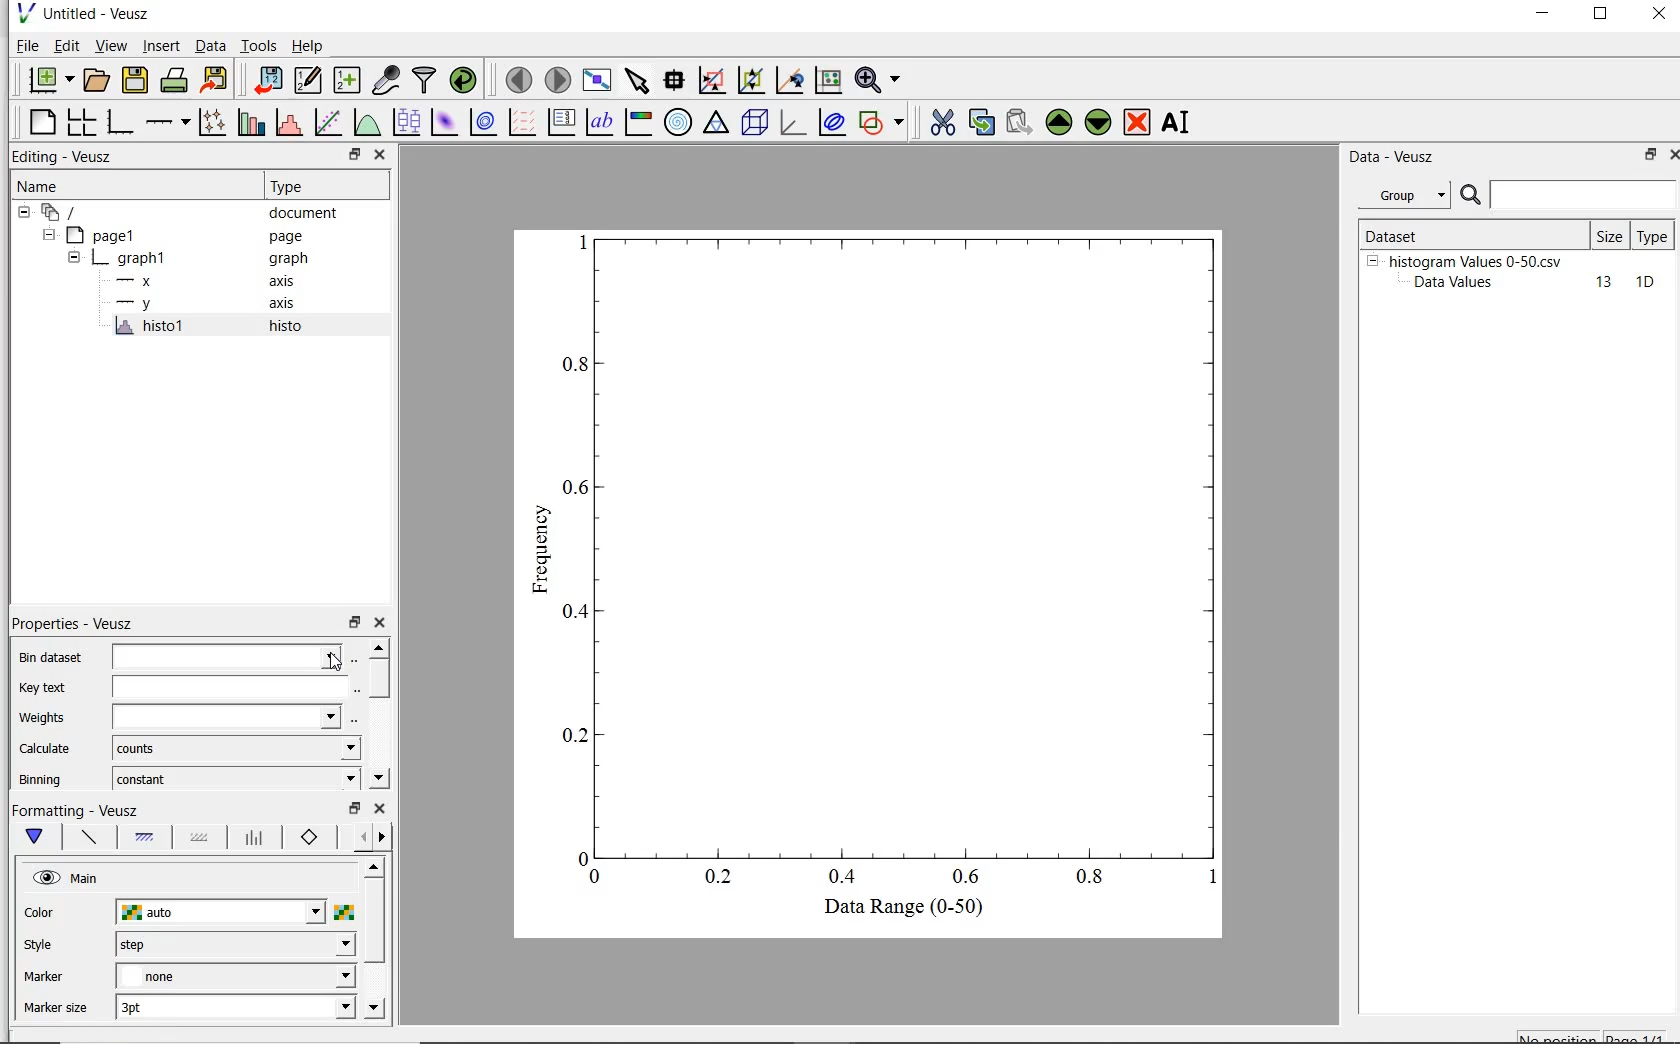 The image size is (1680, 1044). Describe the element at coordinates (1424, 233) in the screenshot. I see `Dataset` at that location.